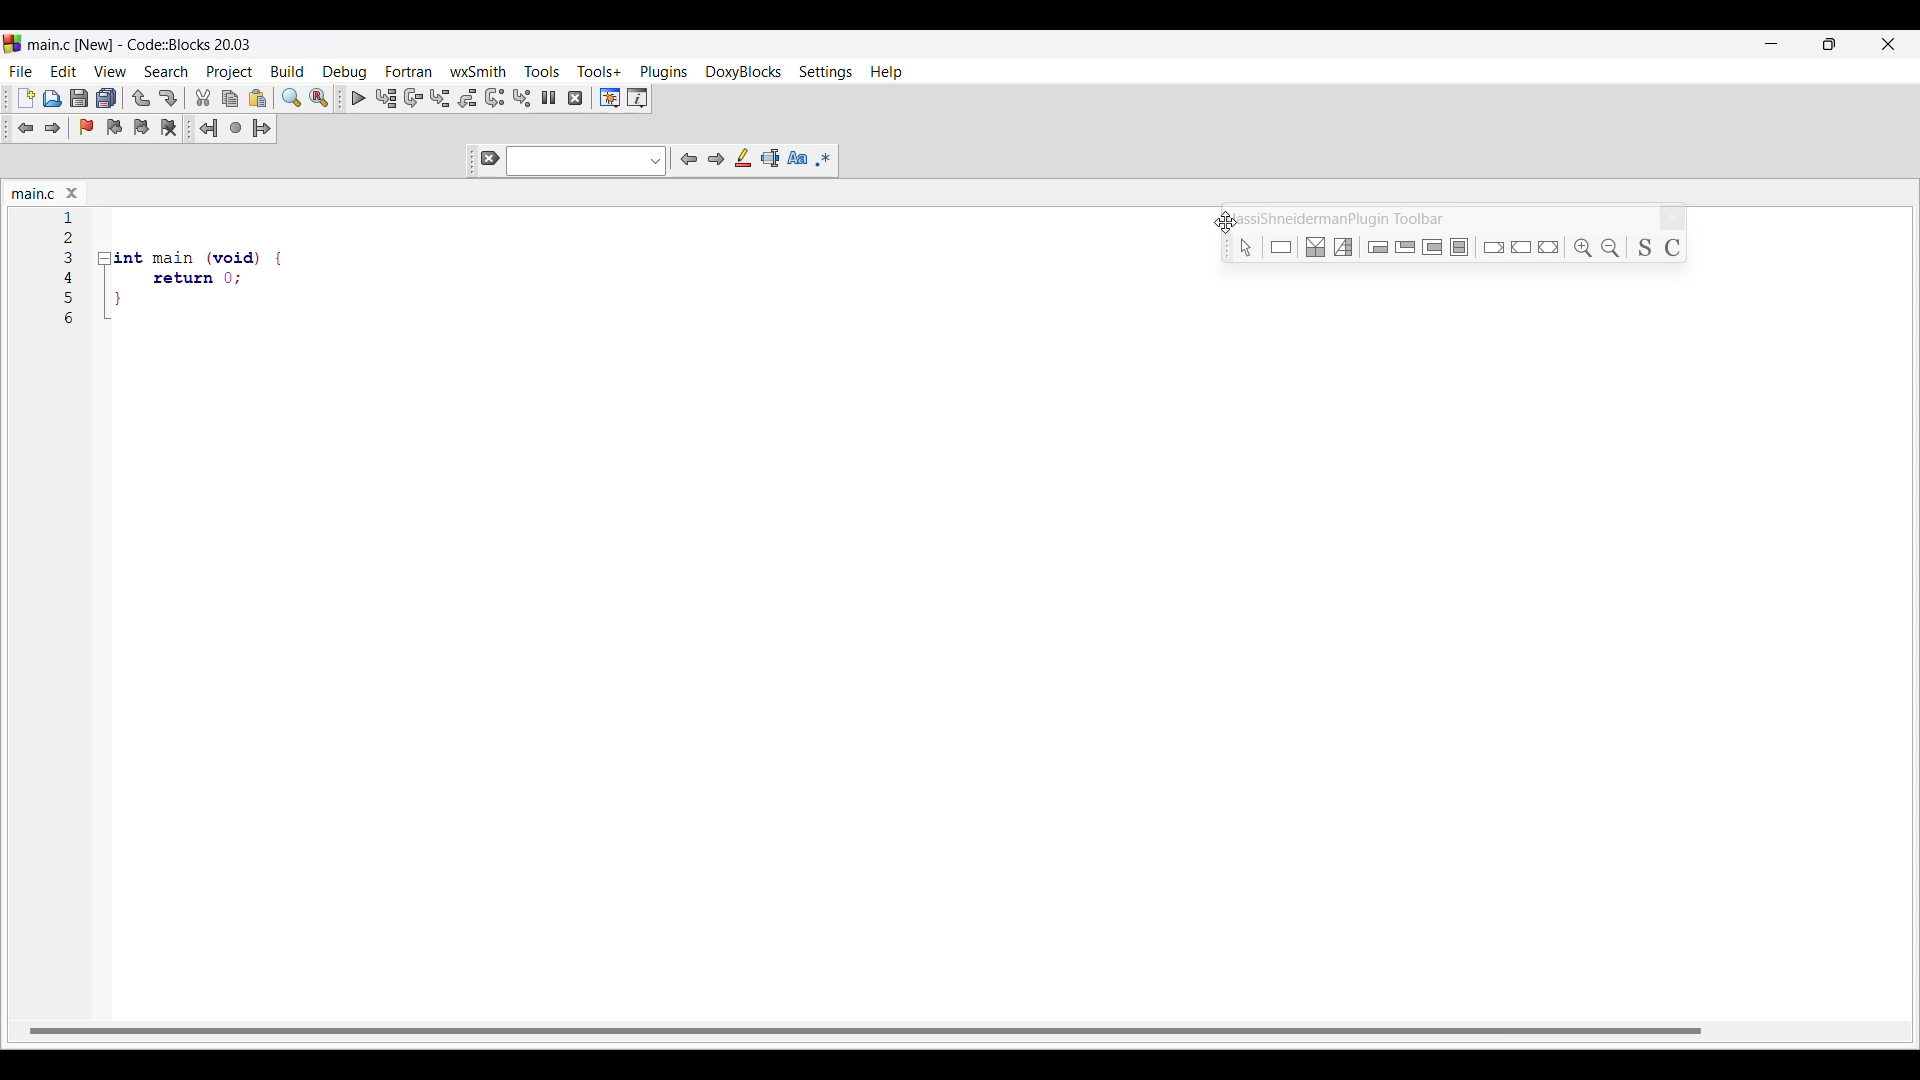  What do you see at coordinates (441, 98) in the screenshot?
I see `Step into` at bounding box center [441, 98].